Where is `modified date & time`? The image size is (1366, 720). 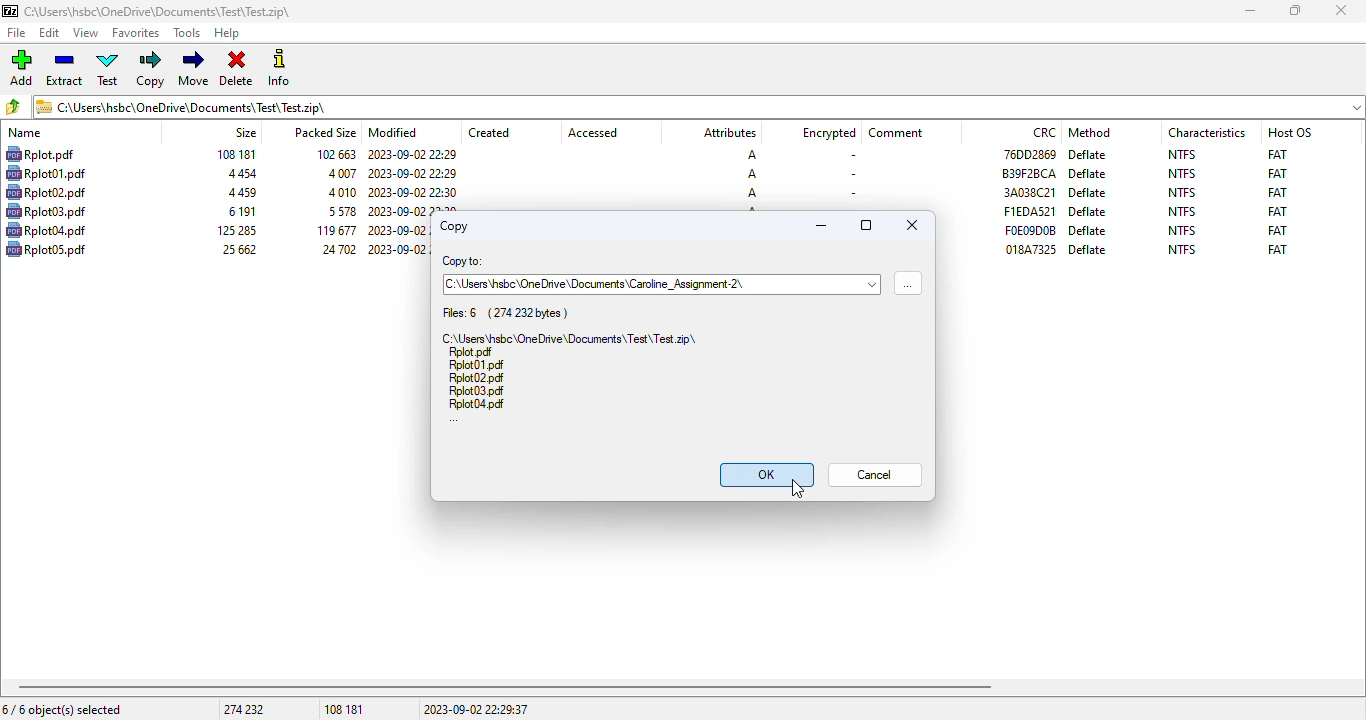 modified date & time is located at coordinates (413, 173).